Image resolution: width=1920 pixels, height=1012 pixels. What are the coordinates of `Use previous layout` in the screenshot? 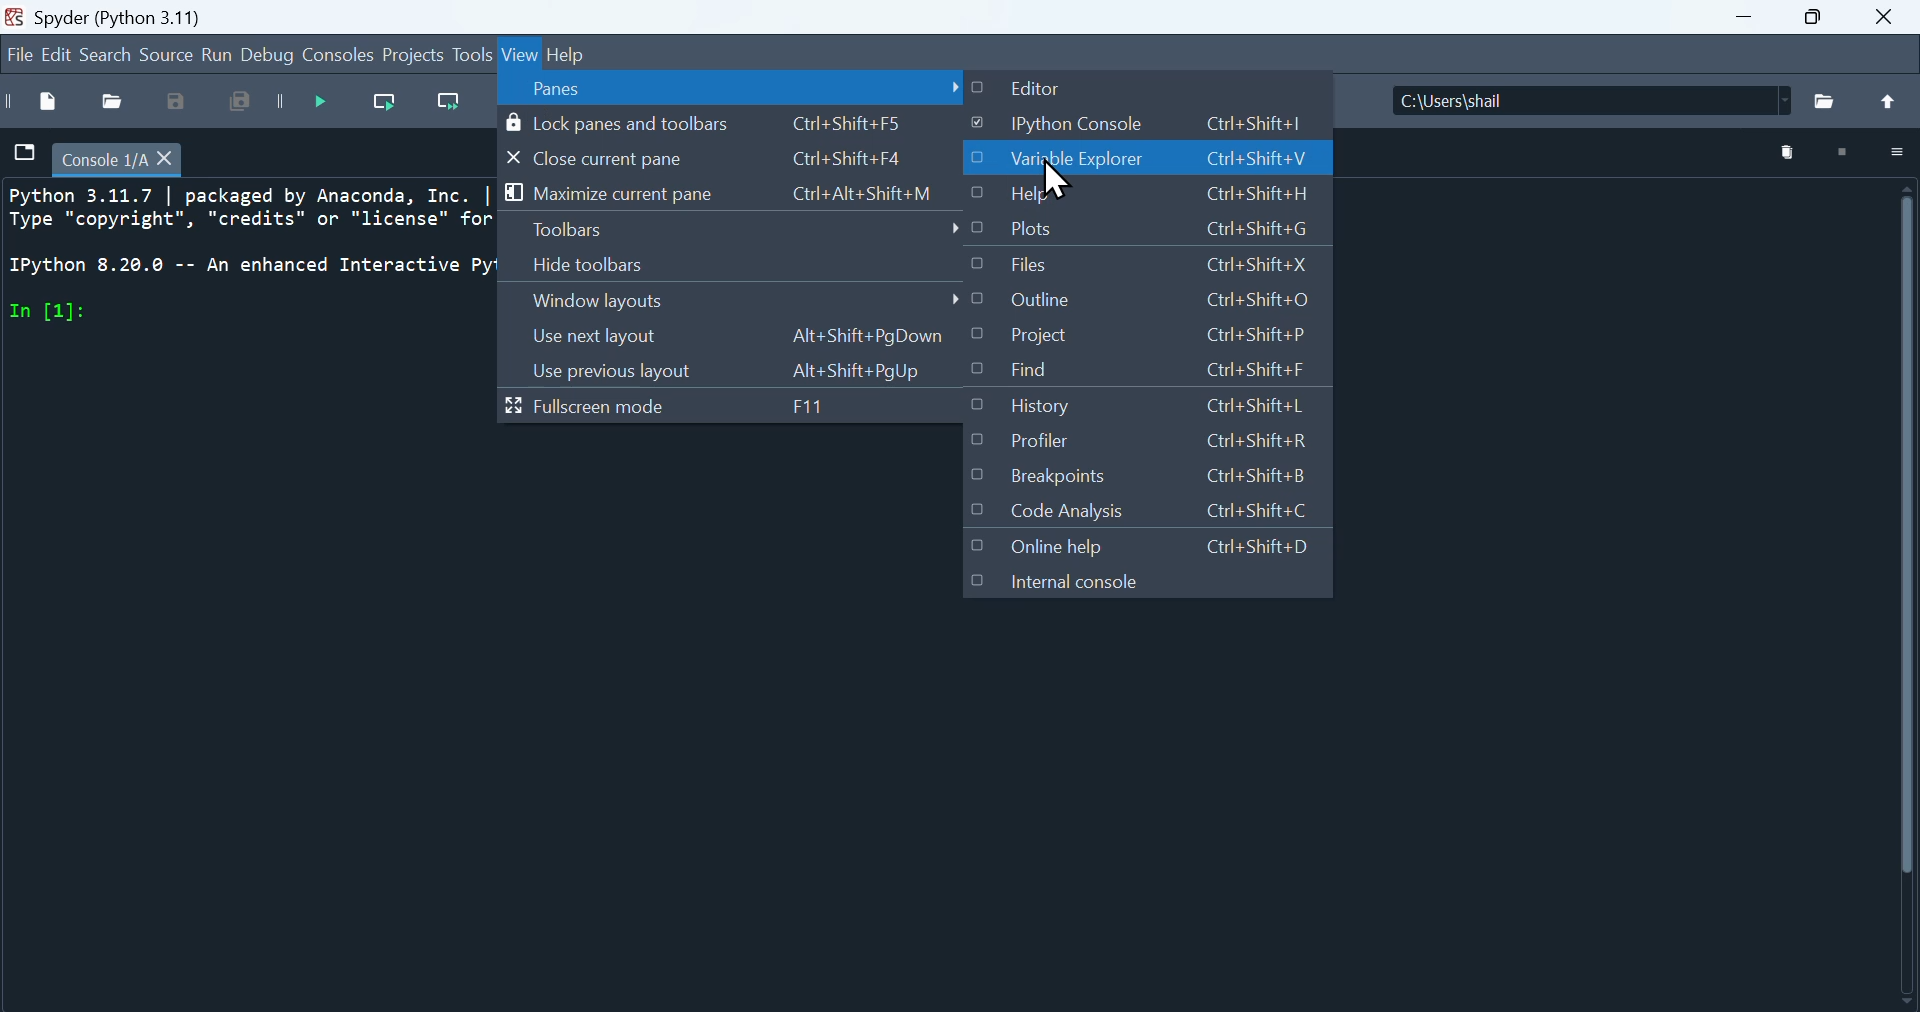 It's located at (724, 370).